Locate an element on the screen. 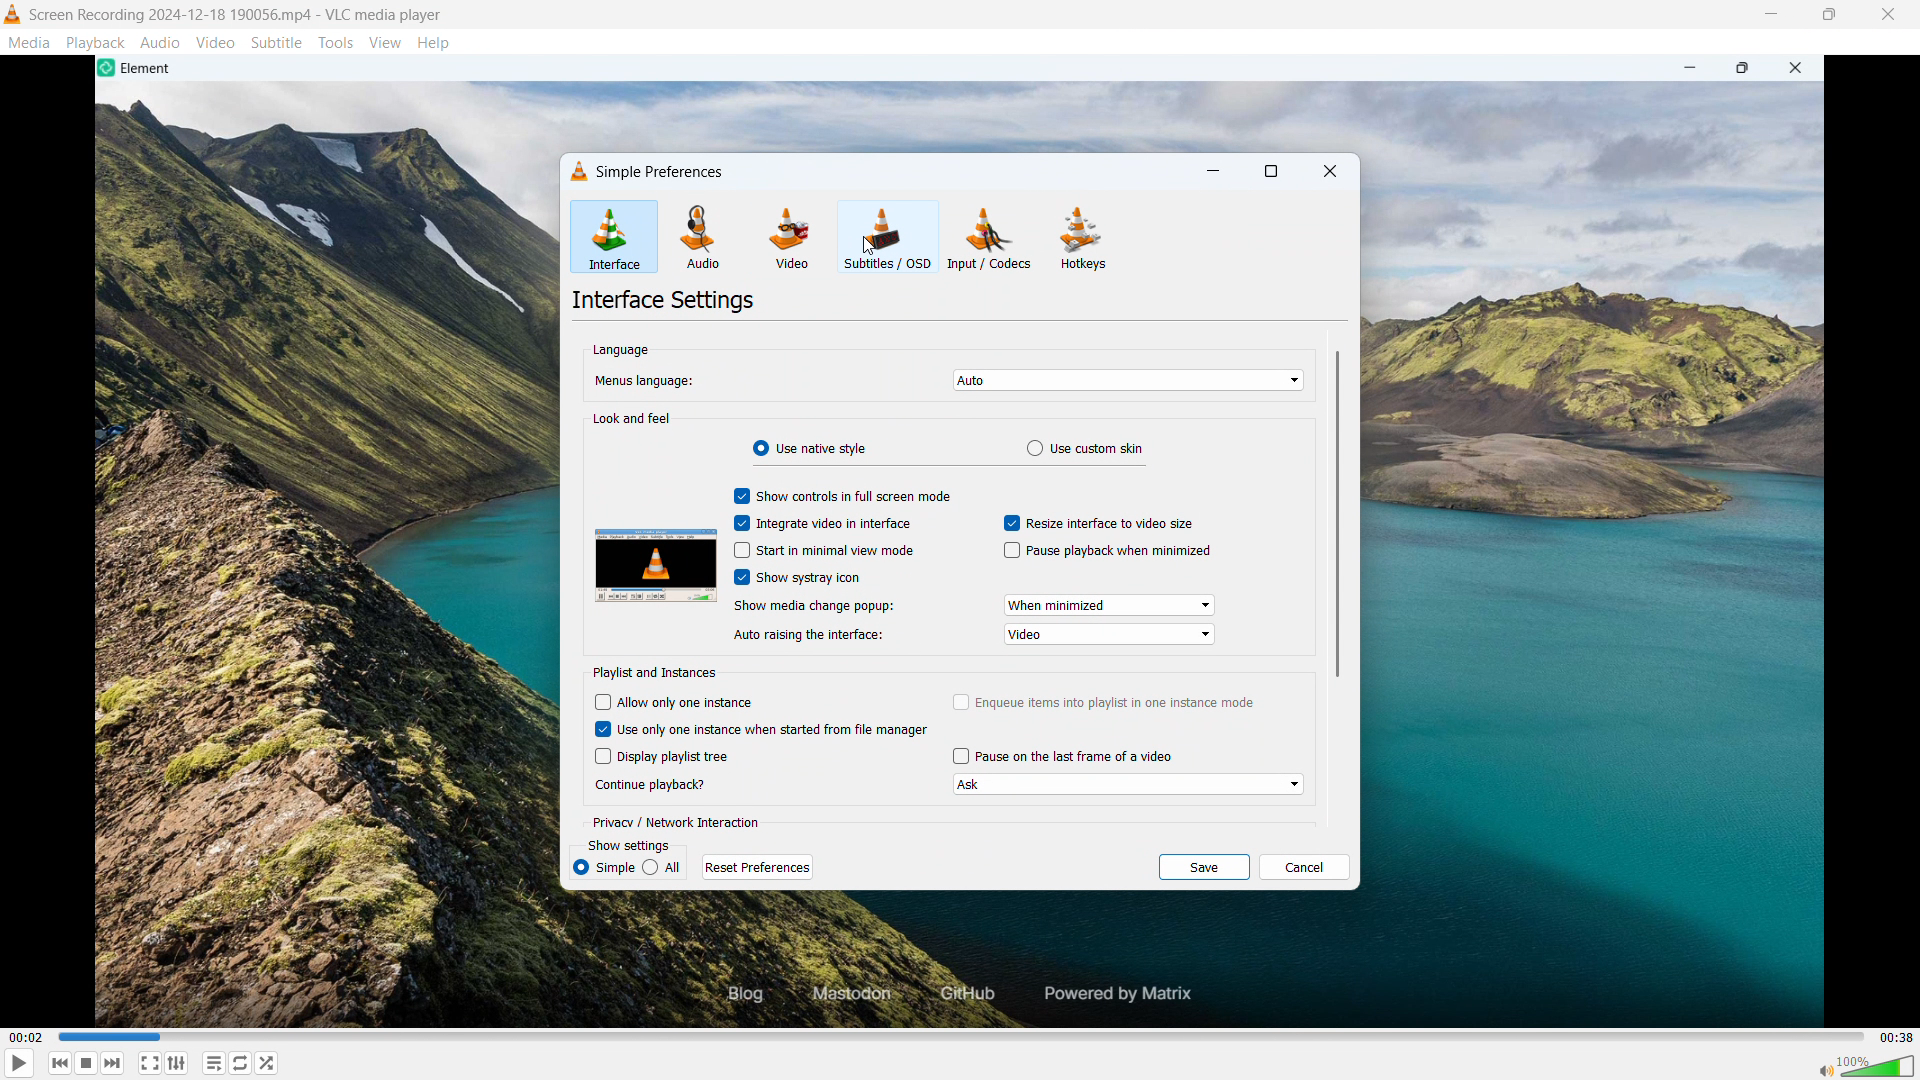 This screenshot has width=1920, height=1080. Close dialogue box  is located at coordinates (1330, 171).